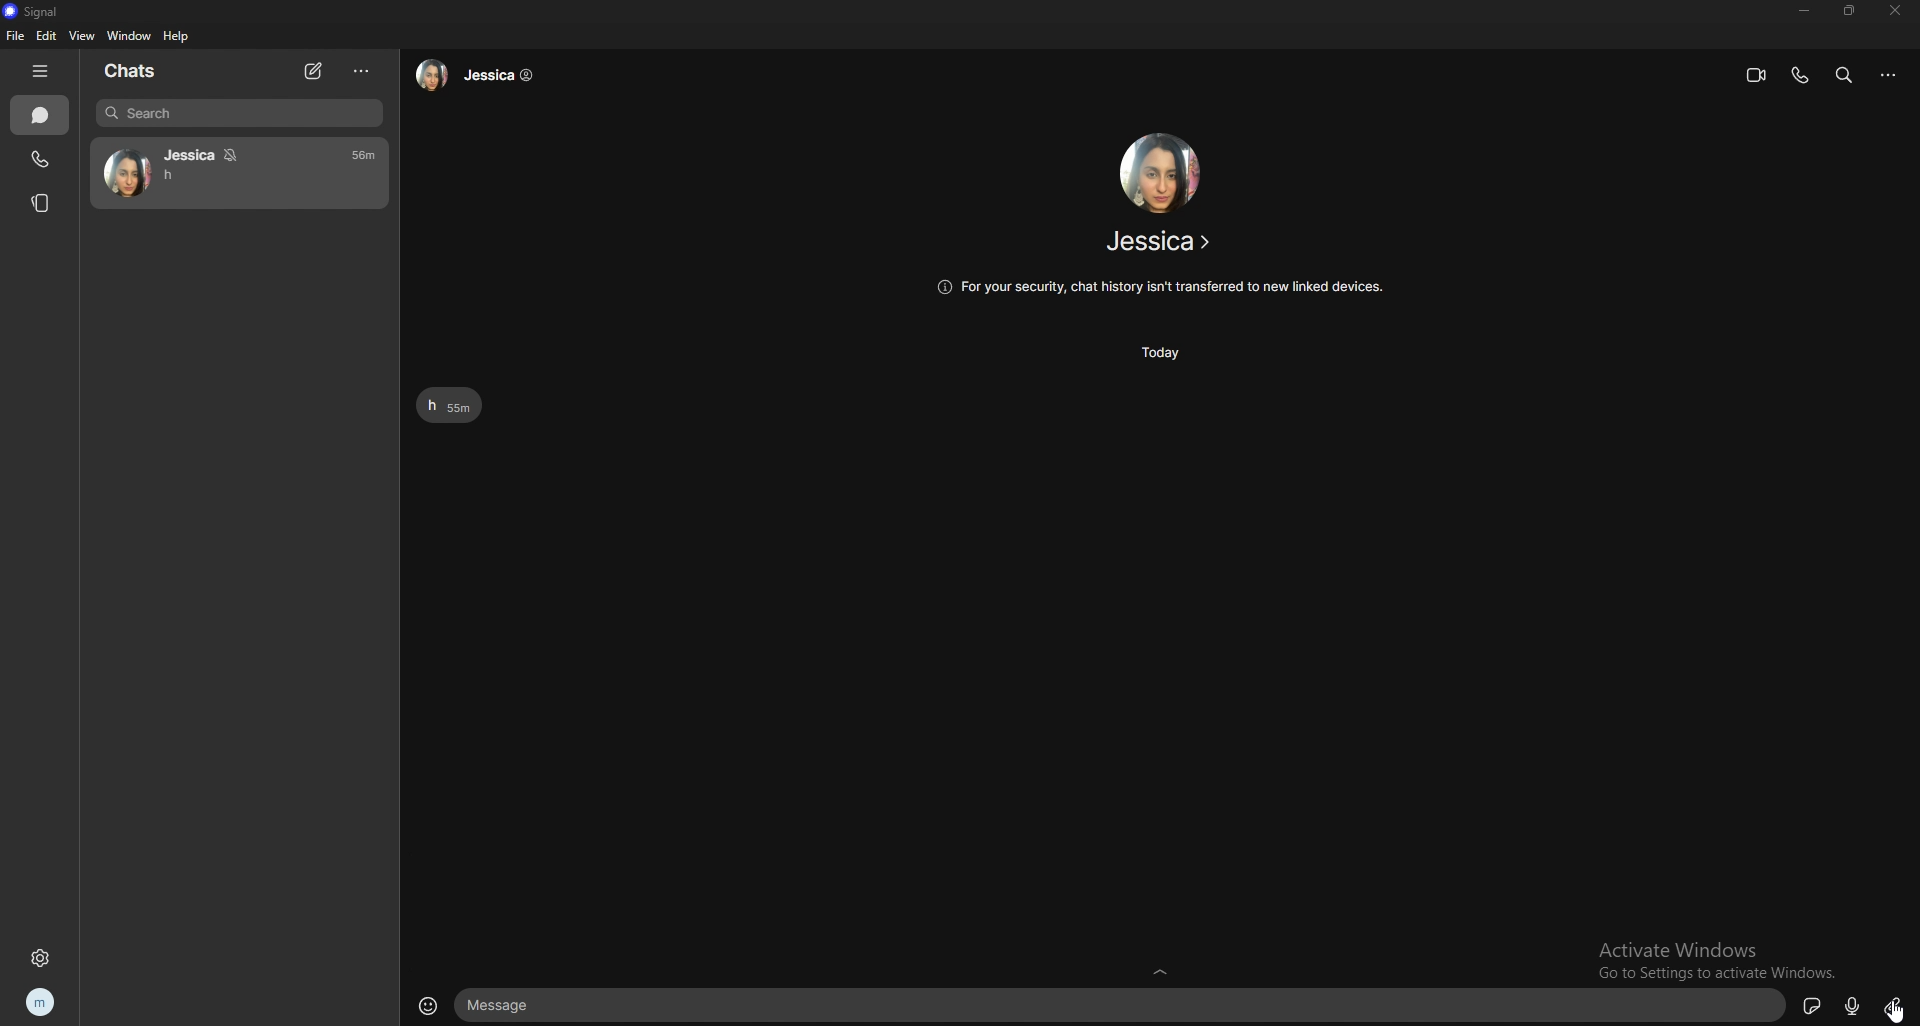 This screenshot has height=1026, width=1920. What do you see at coordinates (1811, 1006) in the screenshot?
I see `sticker` at bounding box center [1811, 1006].